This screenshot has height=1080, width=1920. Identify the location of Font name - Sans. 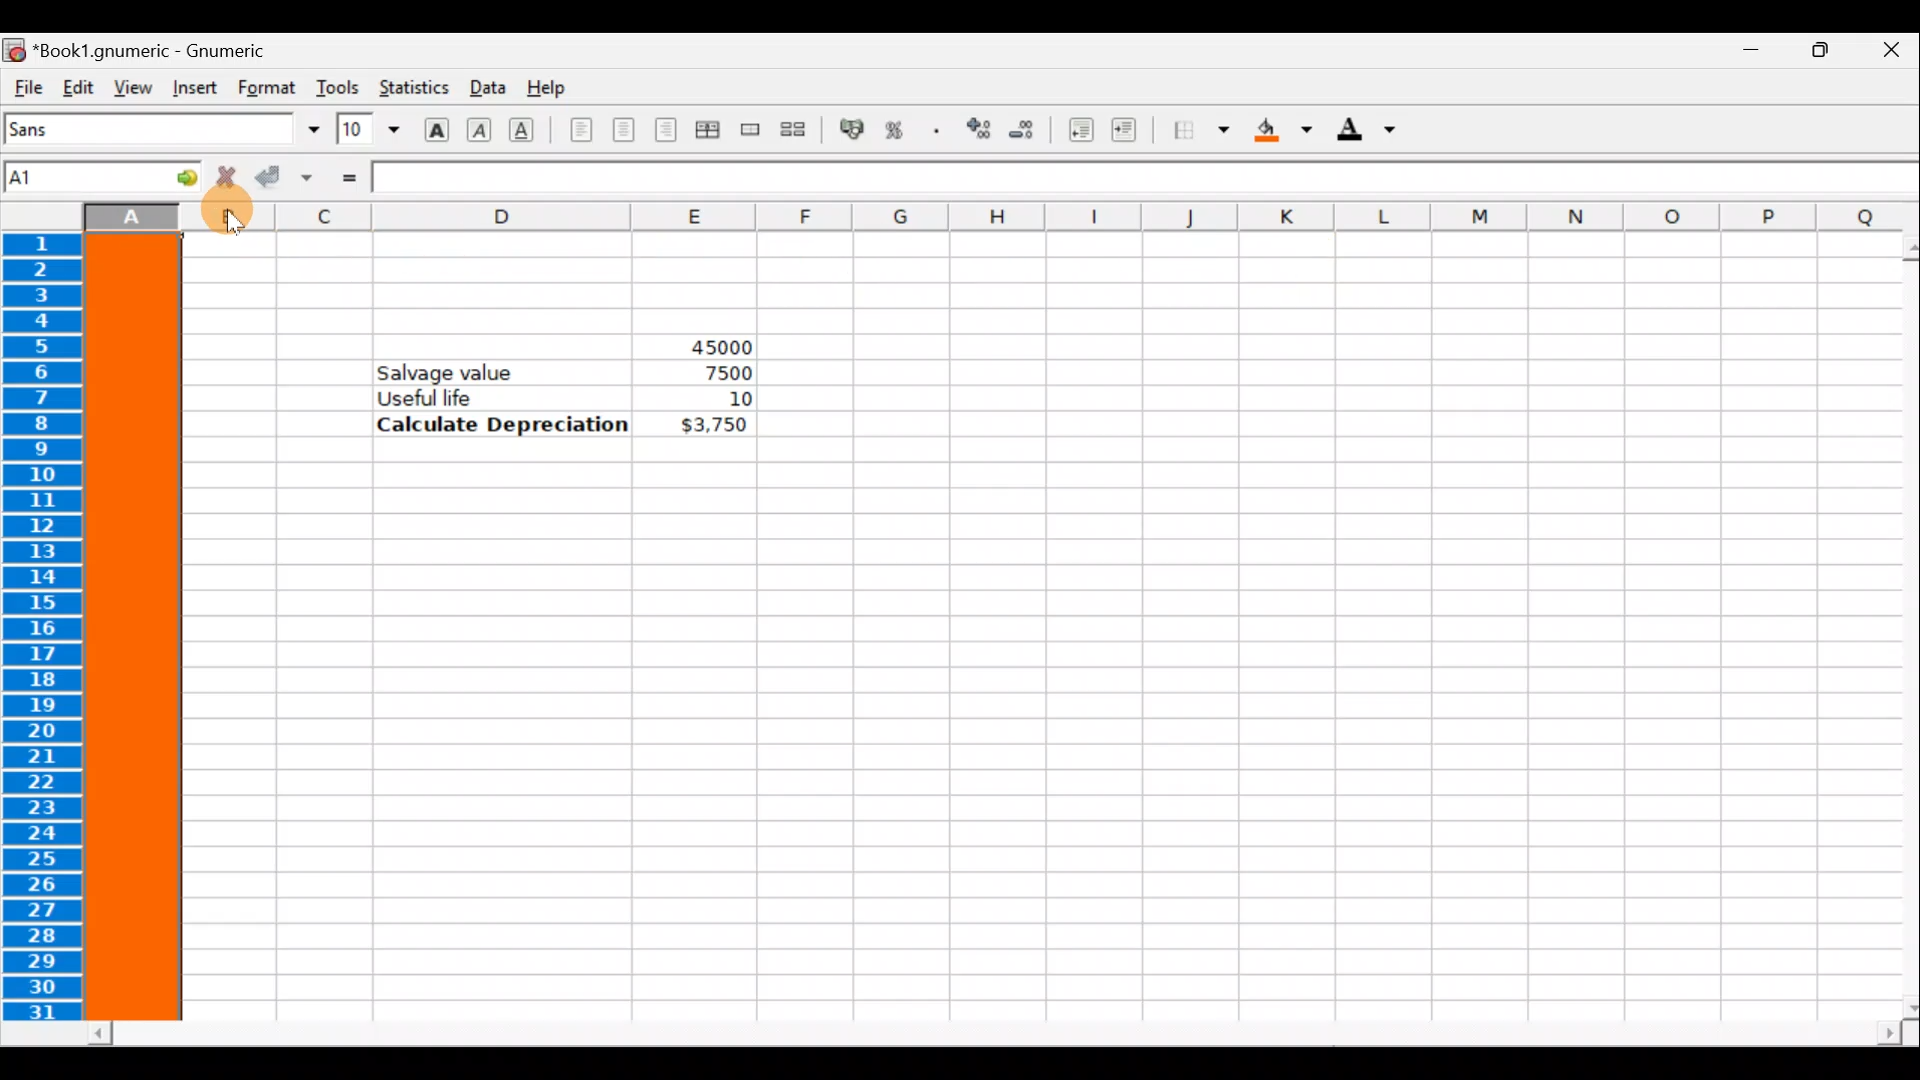
(158, 130).